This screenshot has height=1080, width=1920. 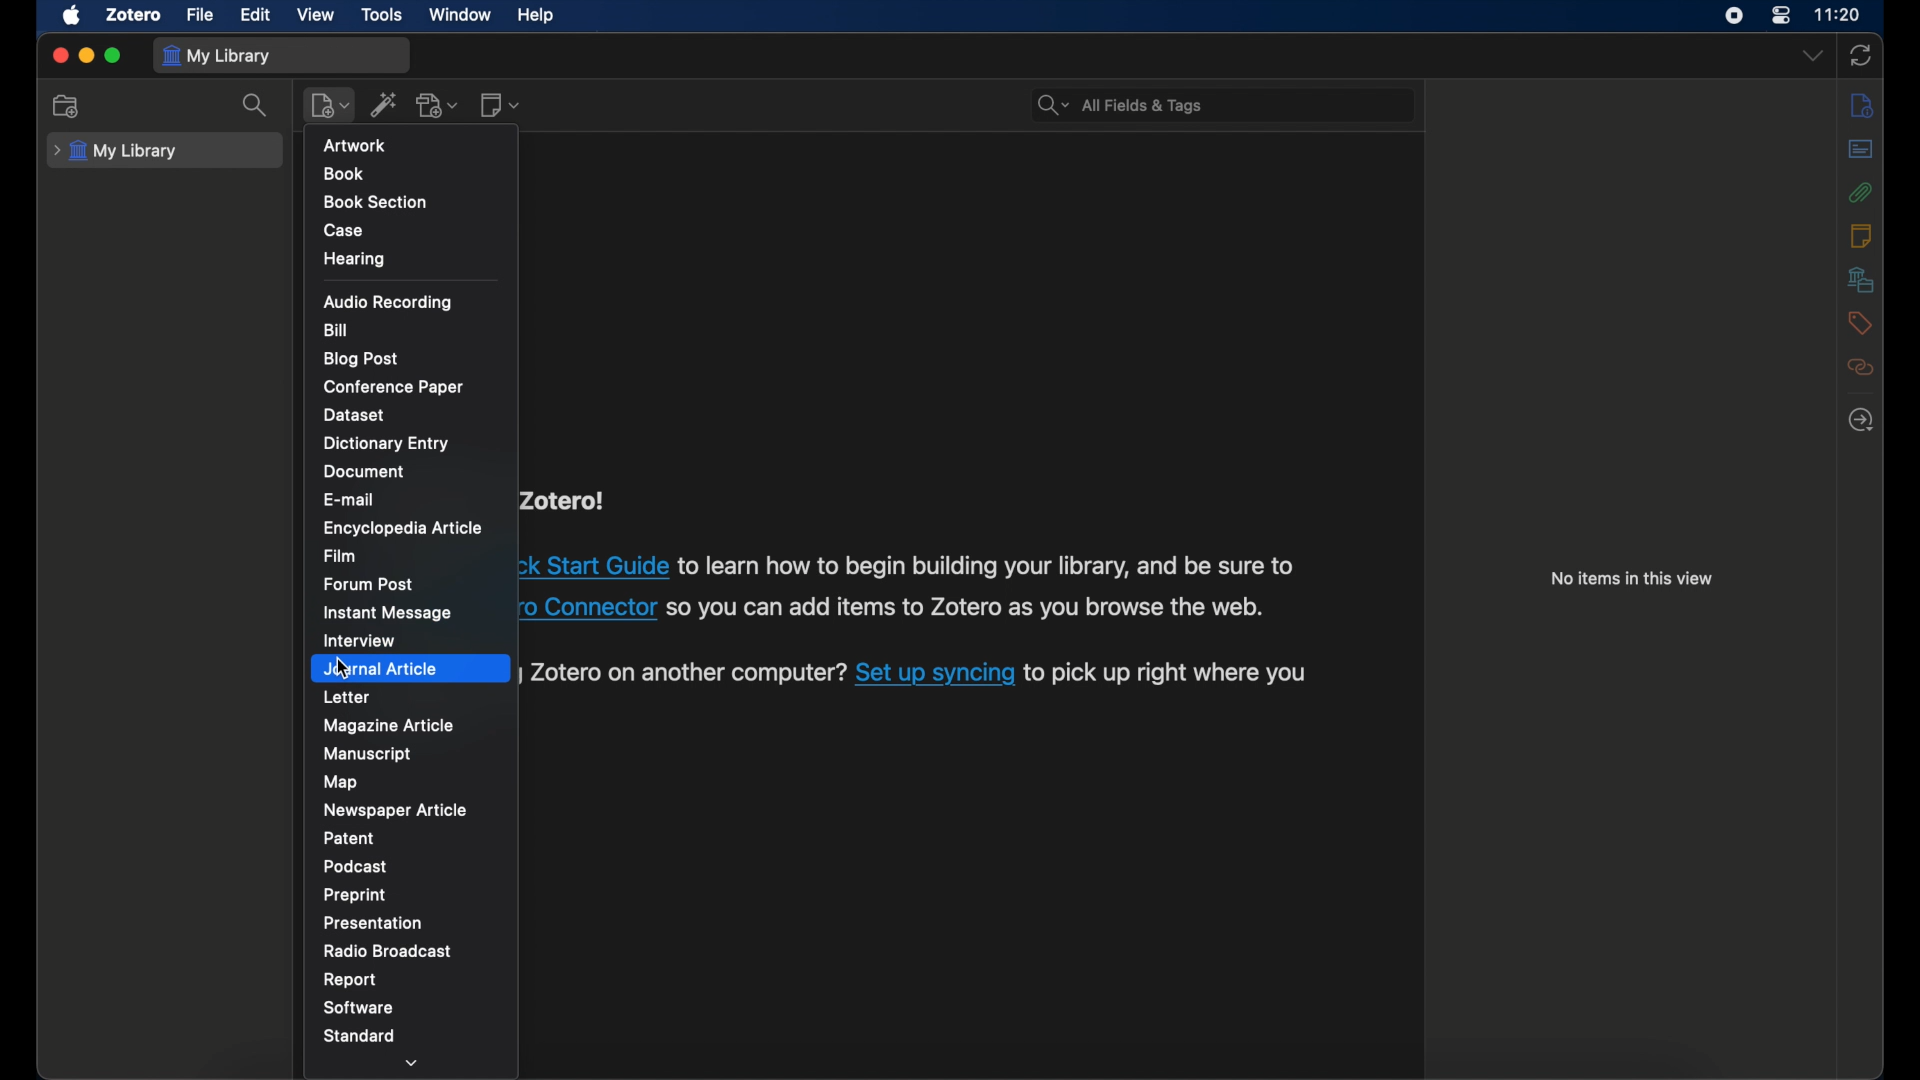 I want to click on sync, so click(x=1861, y=55).